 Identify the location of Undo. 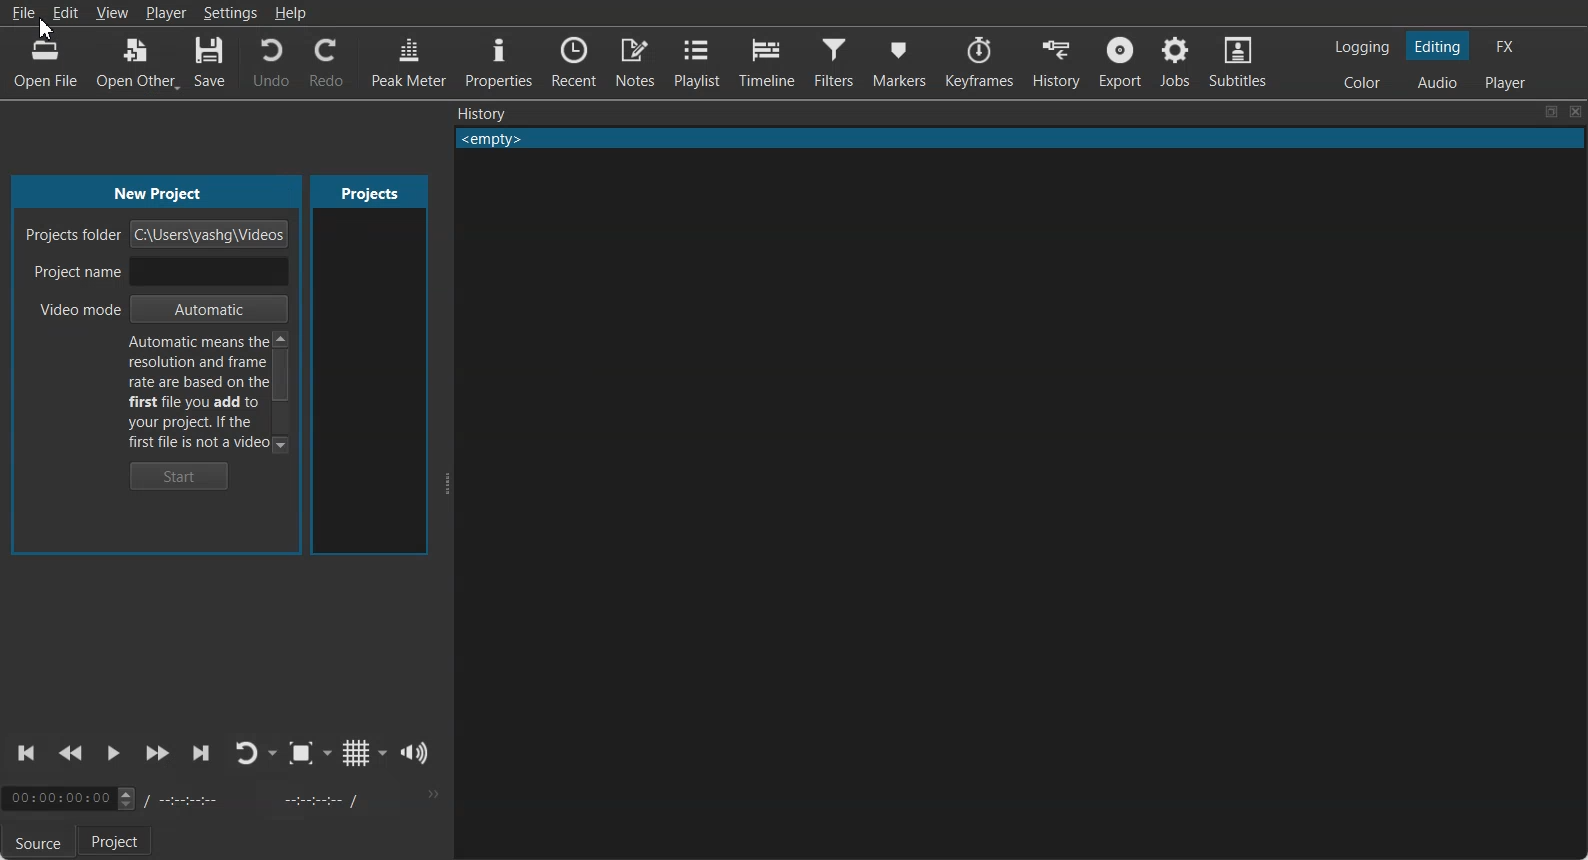
(271, 62).